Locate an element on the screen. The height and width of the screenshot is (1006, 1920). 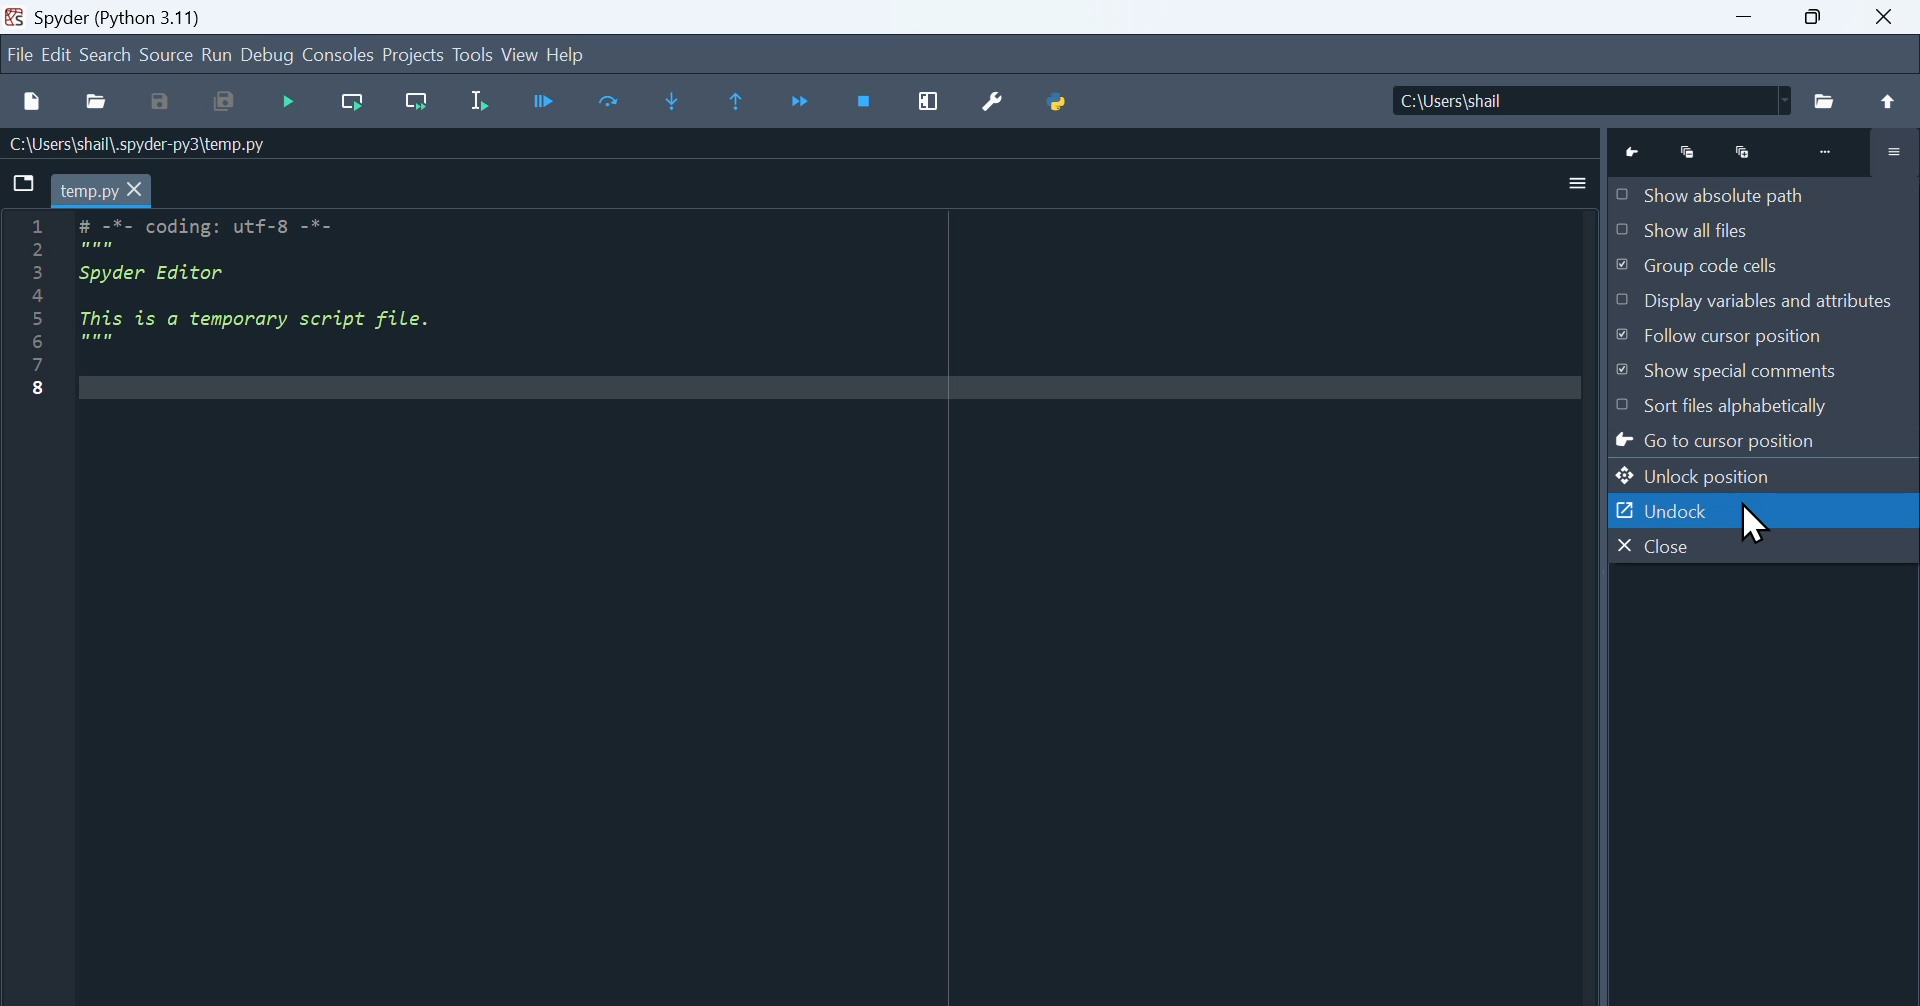
minimize is located at coordinates (1745, 17).